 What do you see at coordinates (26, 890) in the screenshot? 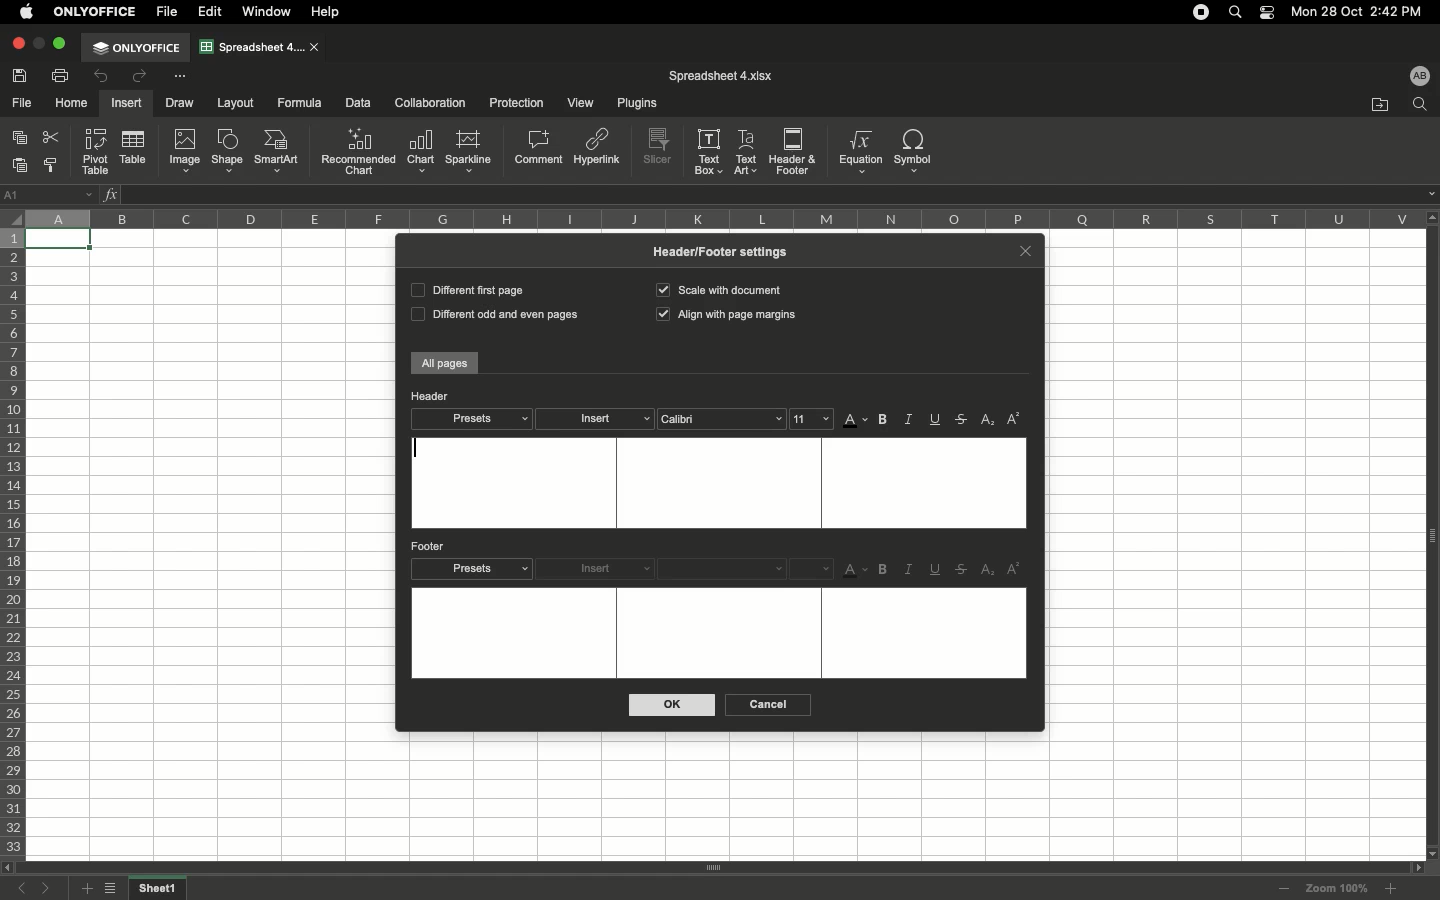
I see `Previous sheet` at bounding box center [26, 890].